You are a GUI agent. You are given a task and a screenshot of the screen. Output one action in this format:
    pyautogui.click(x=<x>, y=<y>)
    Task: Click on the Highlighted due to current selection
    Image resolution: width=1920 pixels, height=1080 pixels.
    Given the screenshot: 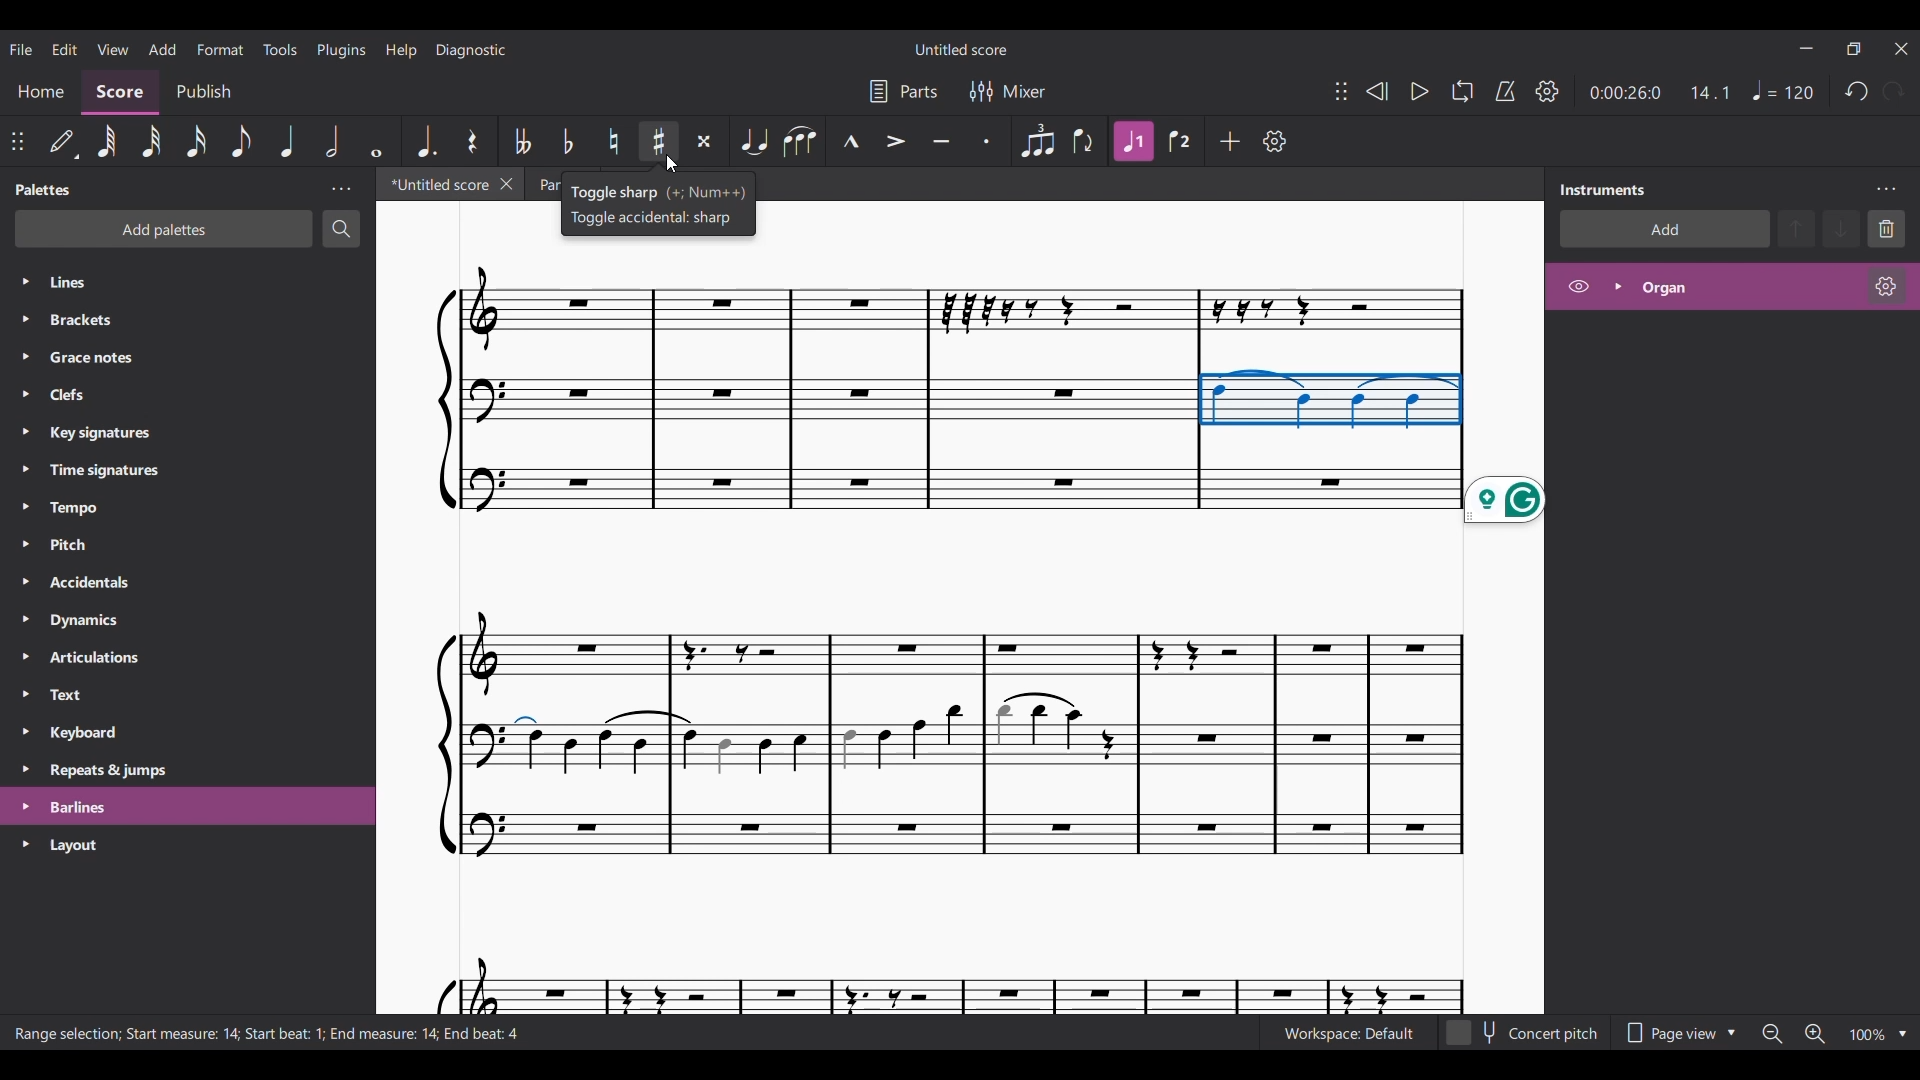 What is the action you would take?
    pyautogui.click(x=1134, y=141)
    